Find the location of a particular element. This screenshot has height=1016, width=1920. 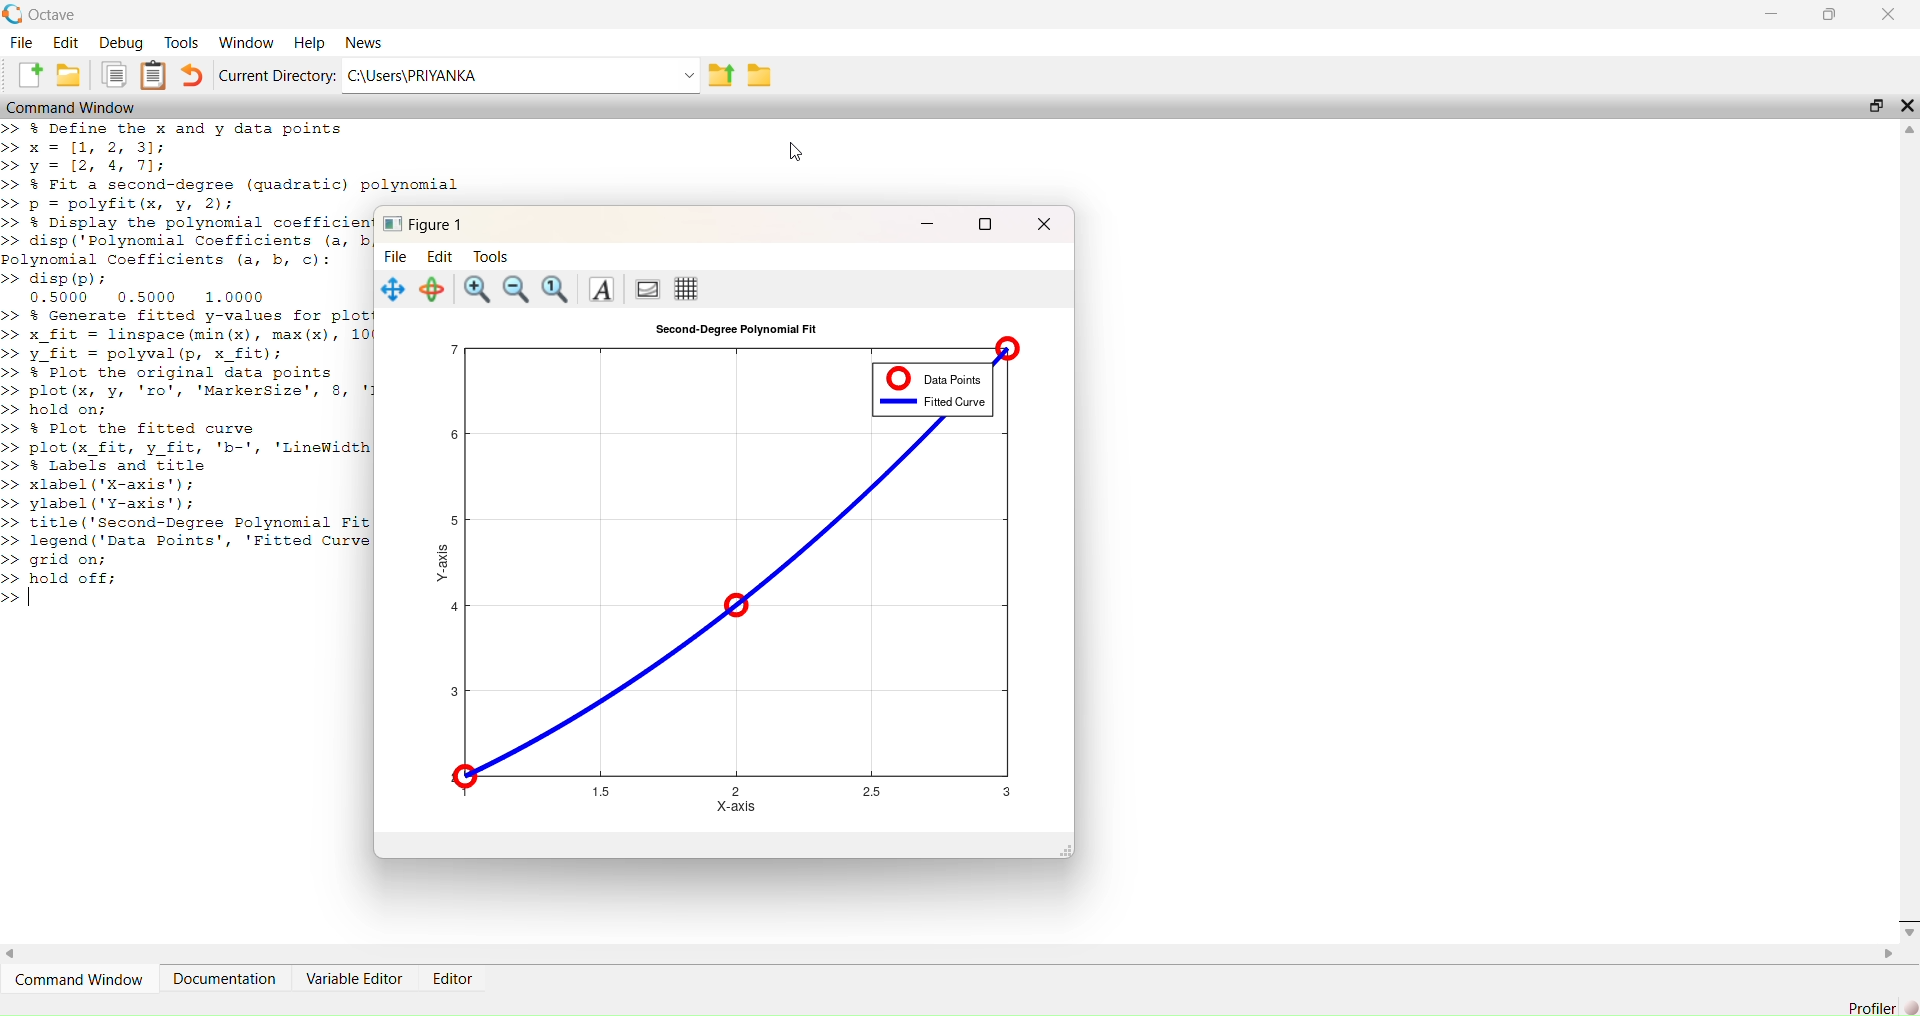

Edit is located at coordinates (67, 45).